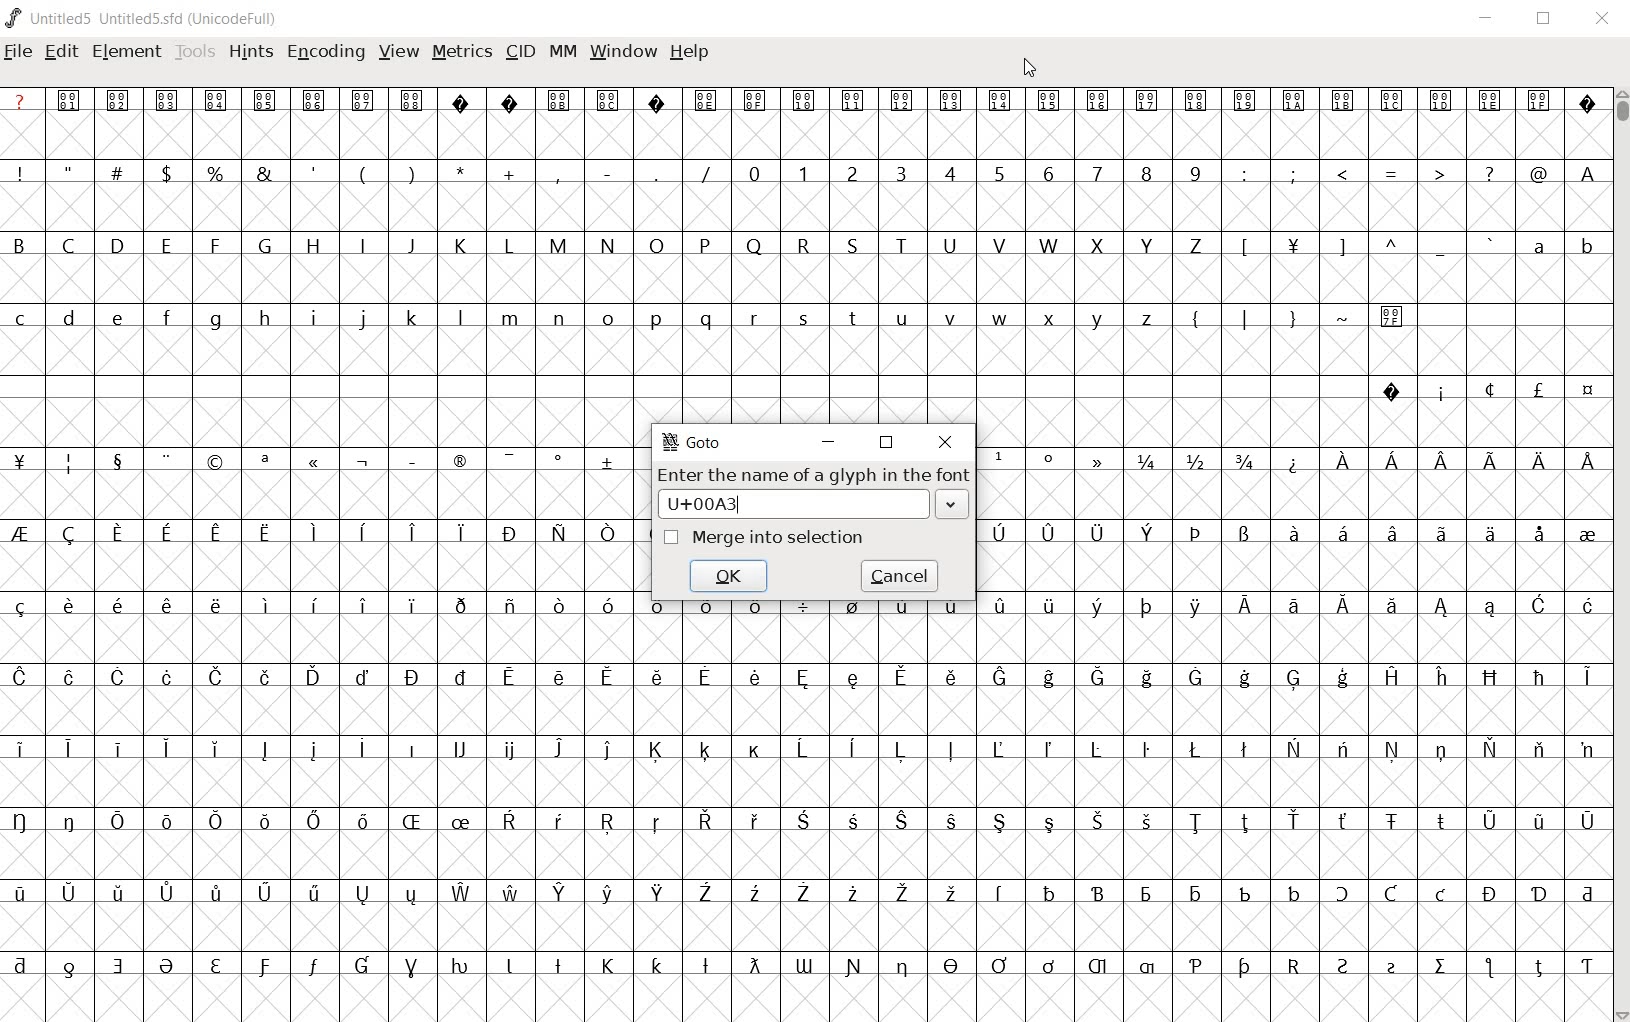  I want to click on Symbol, so click(999, 966).